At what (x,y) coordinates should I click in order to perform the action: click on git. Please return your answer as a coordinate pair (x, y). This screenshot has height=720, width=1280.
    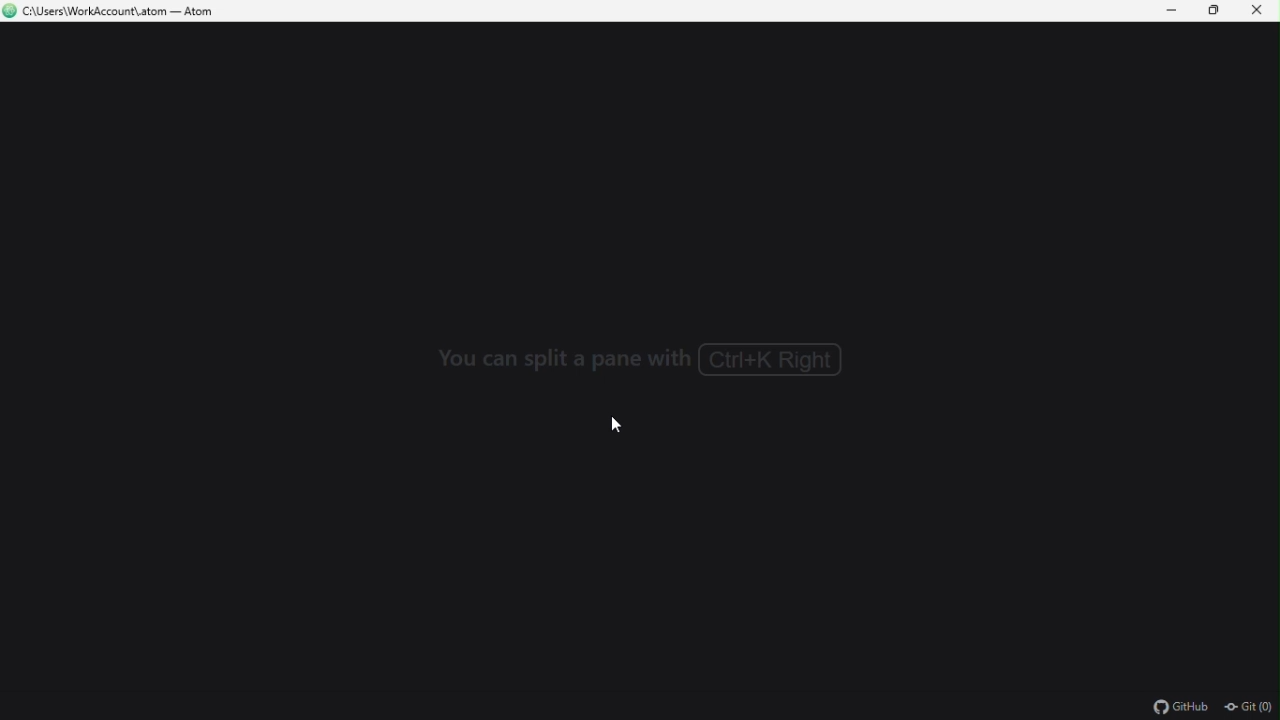
    Looking at the image, I should click on (1250, 706).